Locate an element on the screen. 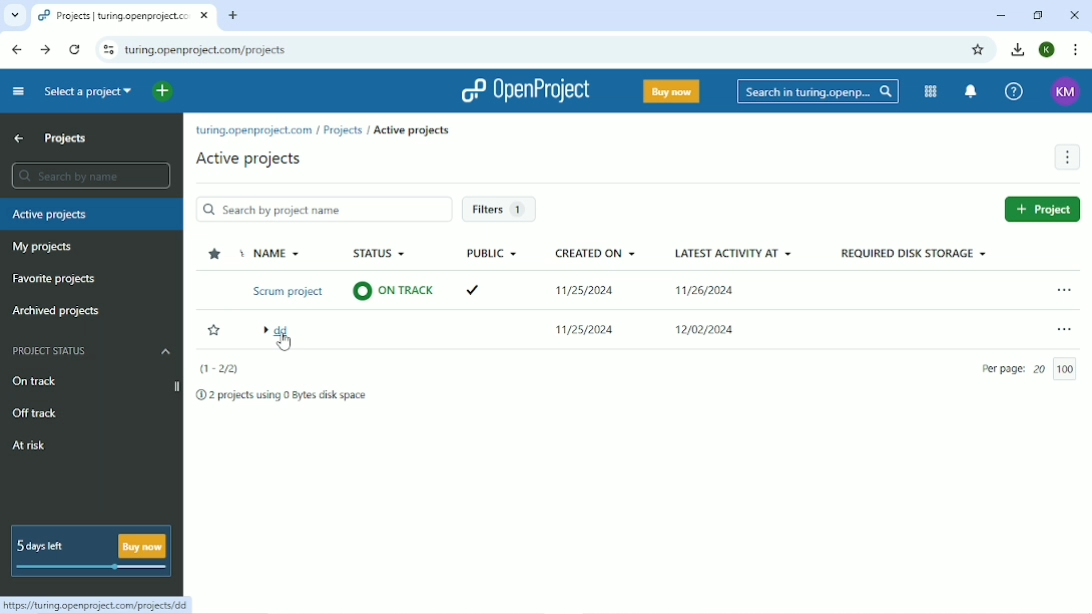 This screenshot has height=614, width=1092. Search by name is located at coordinates (90, 177).